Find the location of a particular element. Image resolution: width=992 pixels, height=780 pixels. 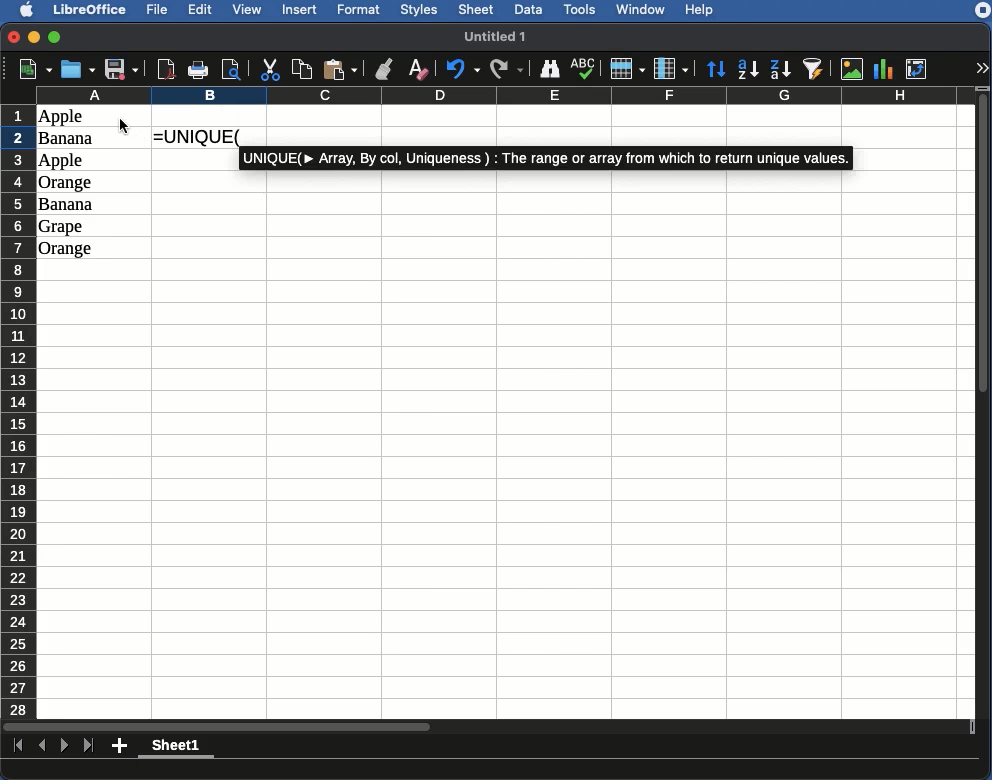

Clone formatting is located at coordinates (384, 69).